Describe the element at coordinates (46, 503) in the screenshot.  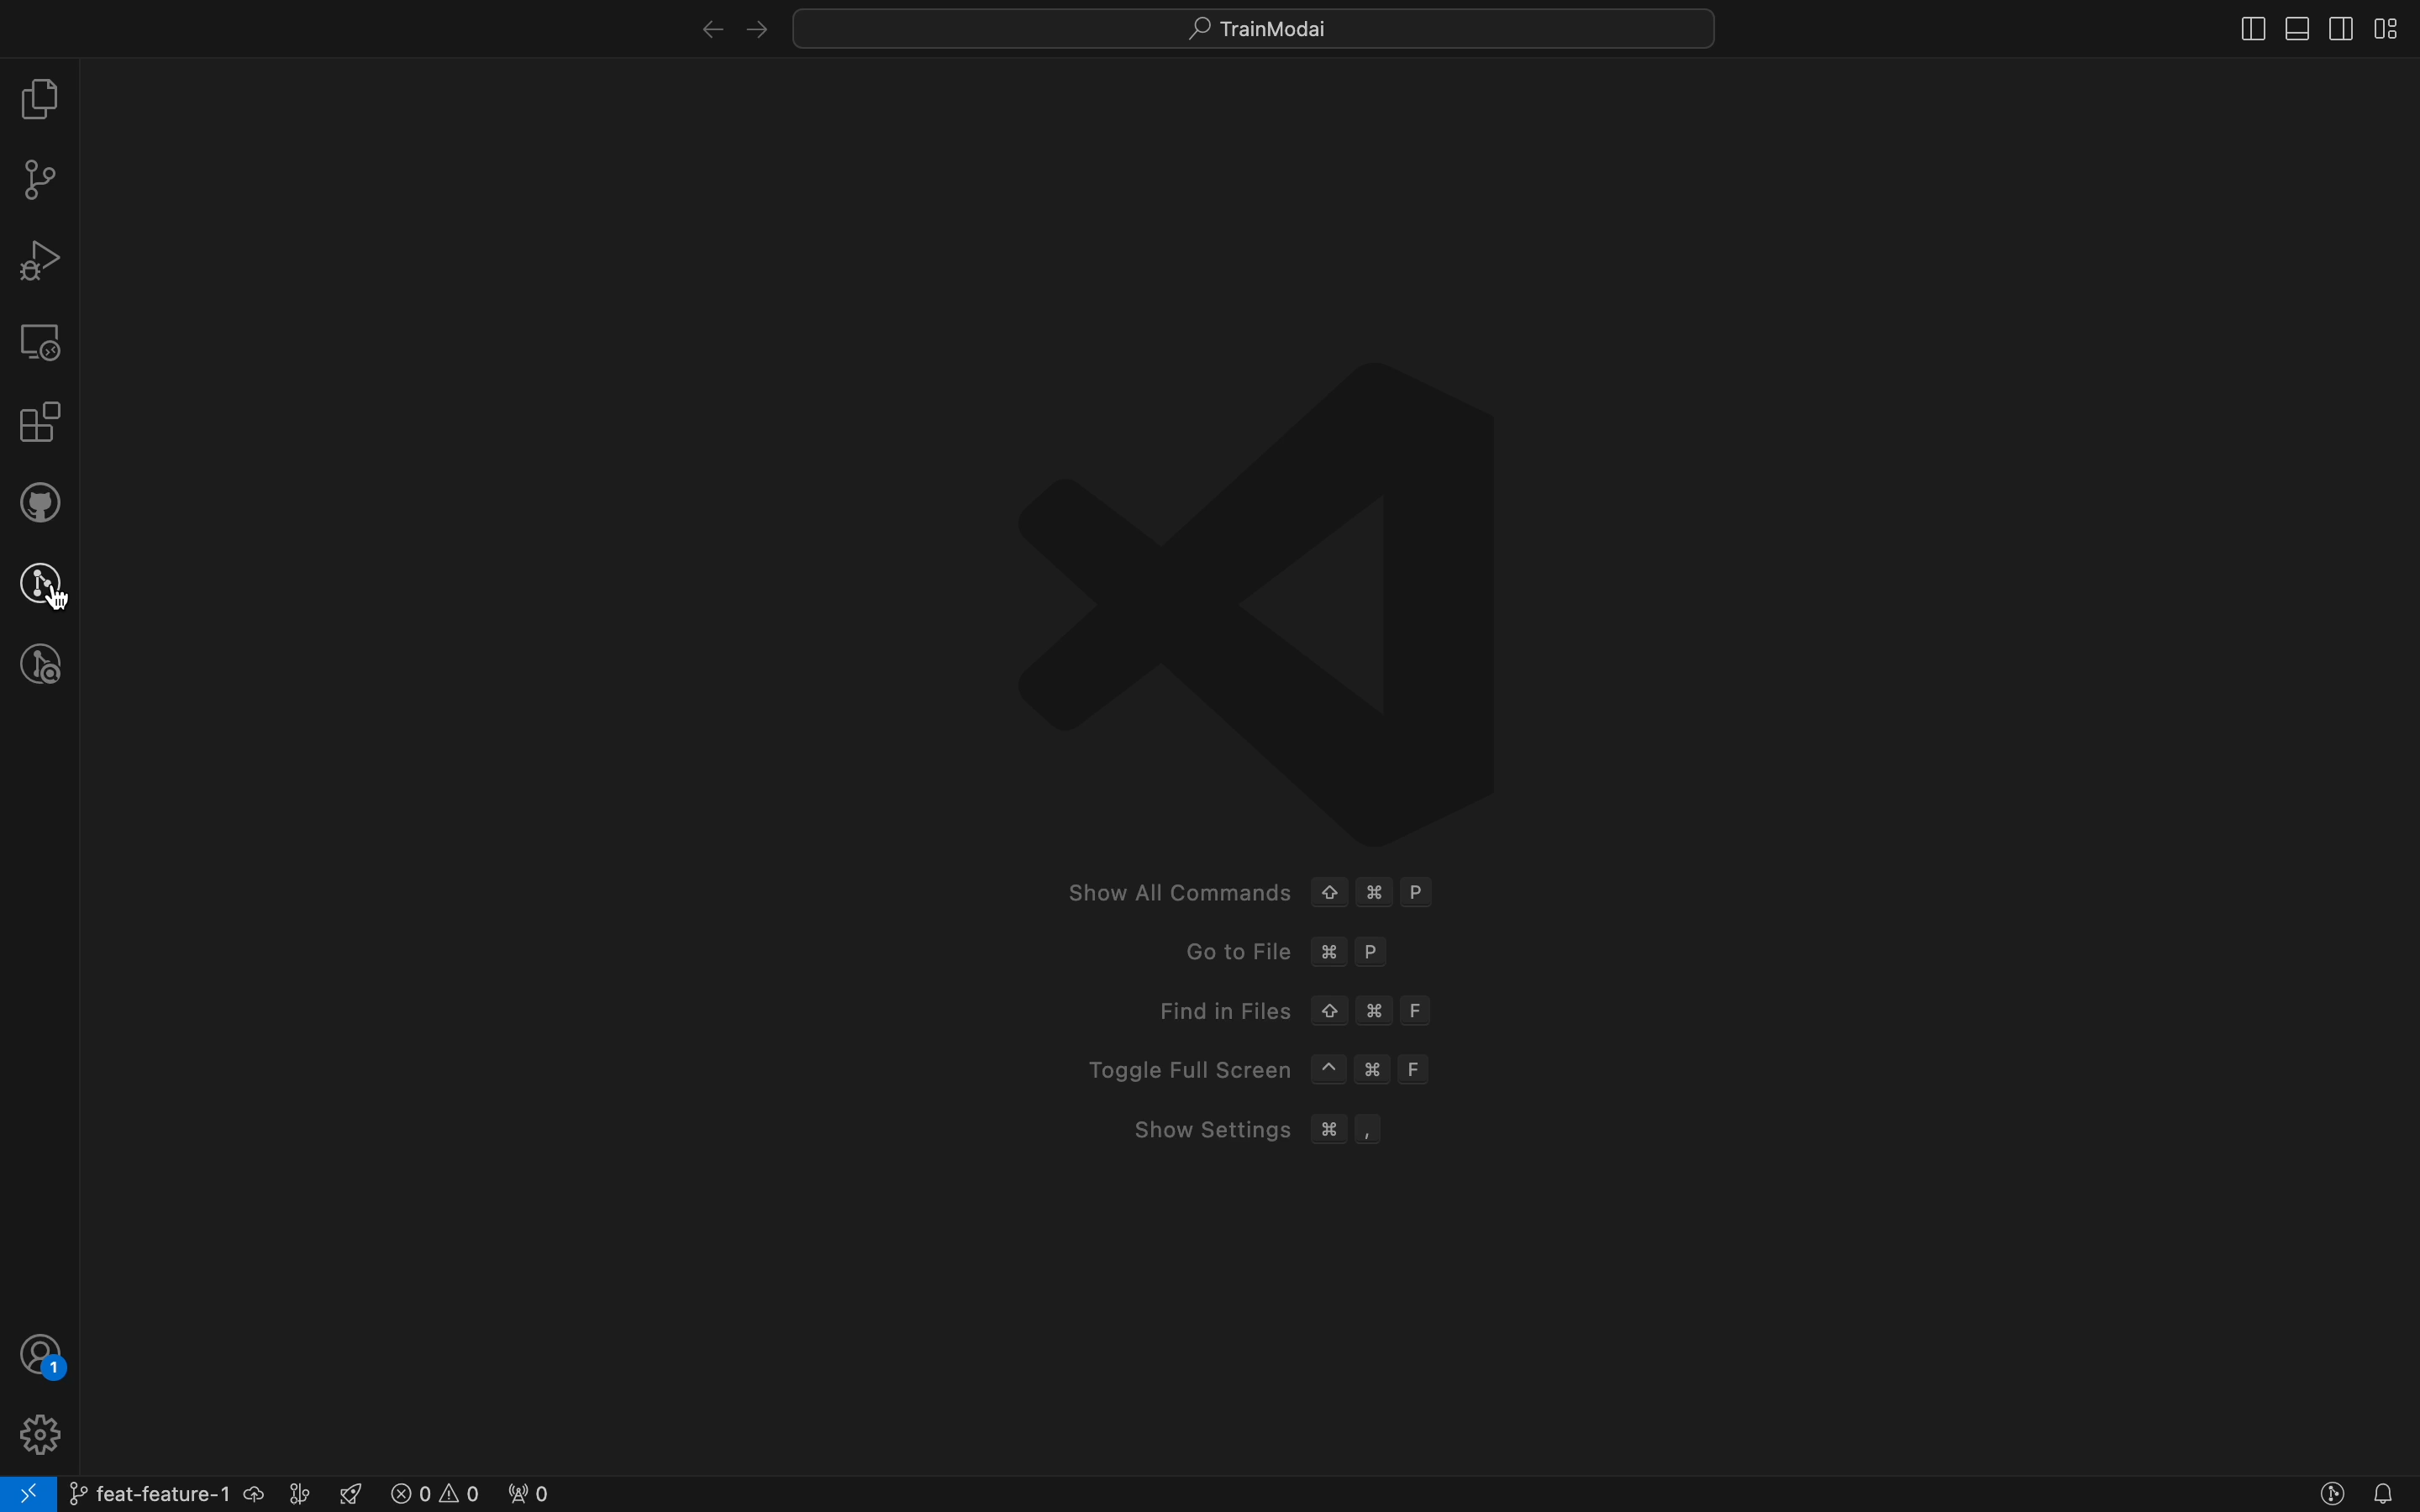
I see `github` at that location.